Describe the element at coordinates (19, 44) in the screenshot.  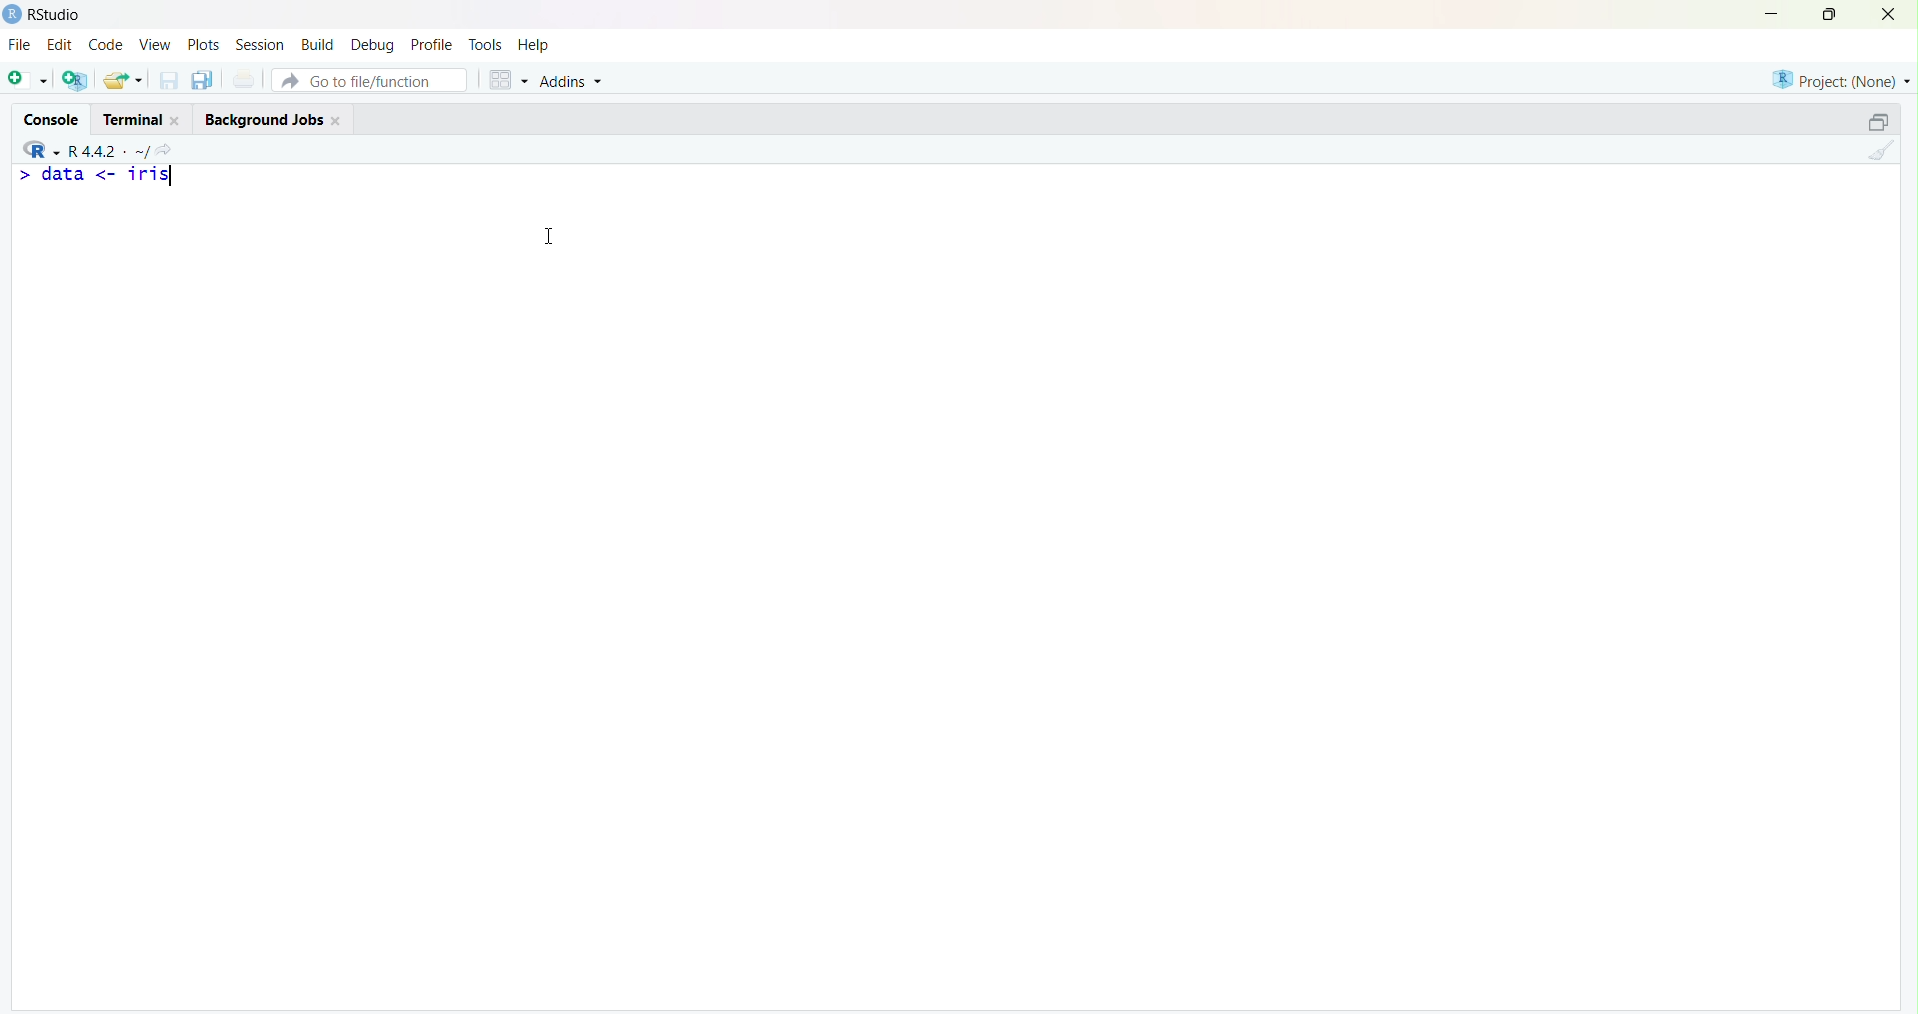
I see `File` at that location.